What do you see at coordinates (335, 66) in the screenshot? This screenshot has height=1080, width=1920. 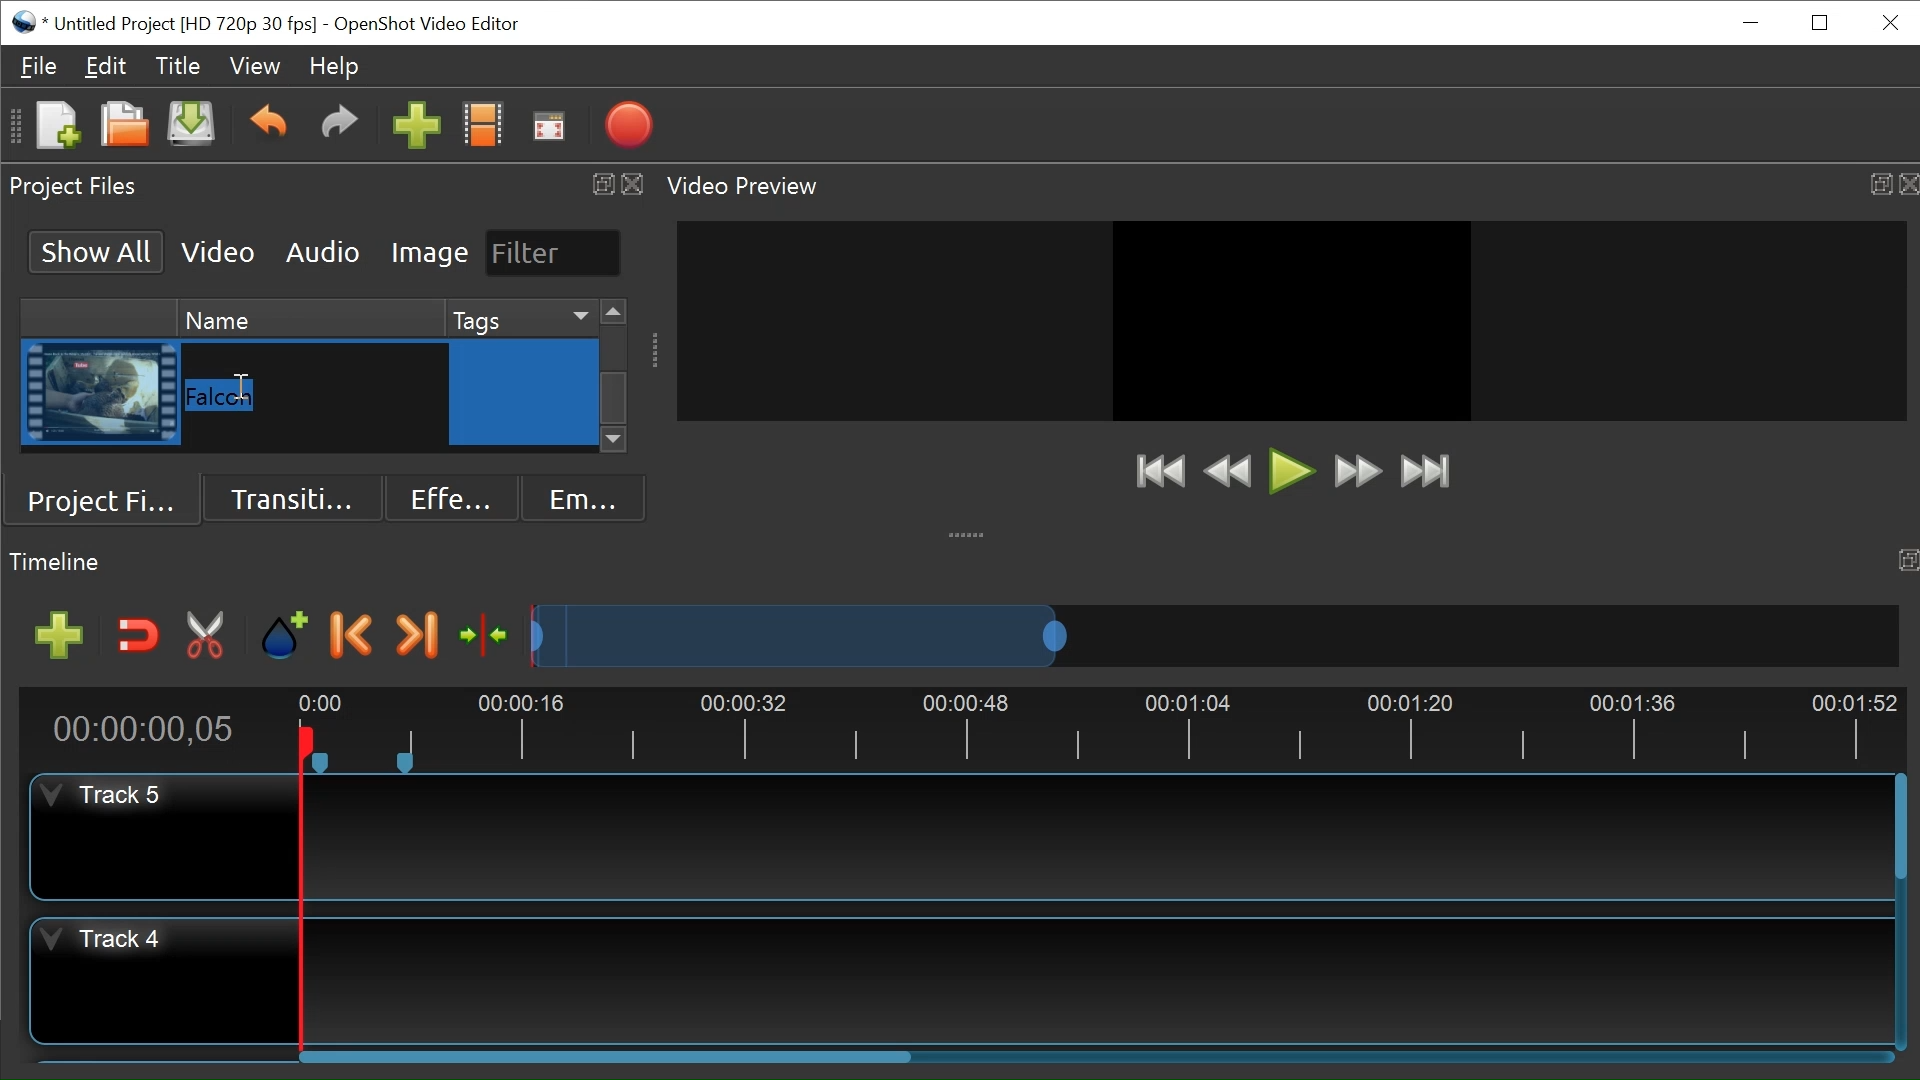 I see `Help` at bounding box center [335, 66].